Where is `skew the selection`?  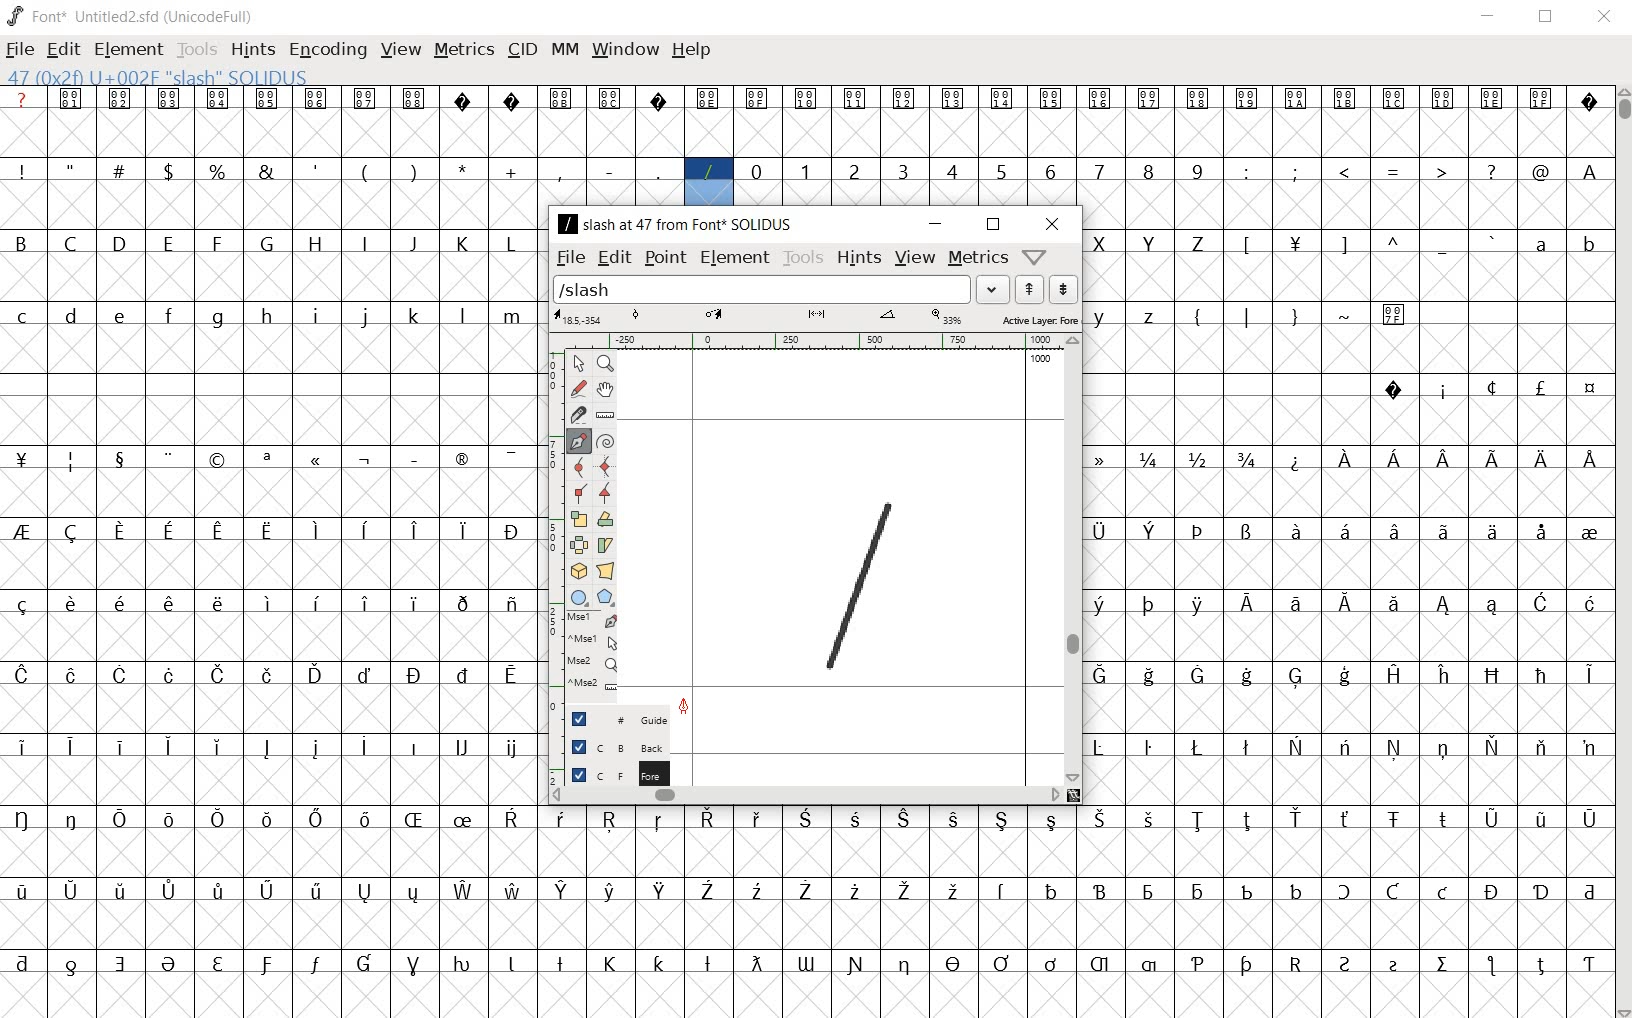 skew the selection is located at coordinates (605, 545).